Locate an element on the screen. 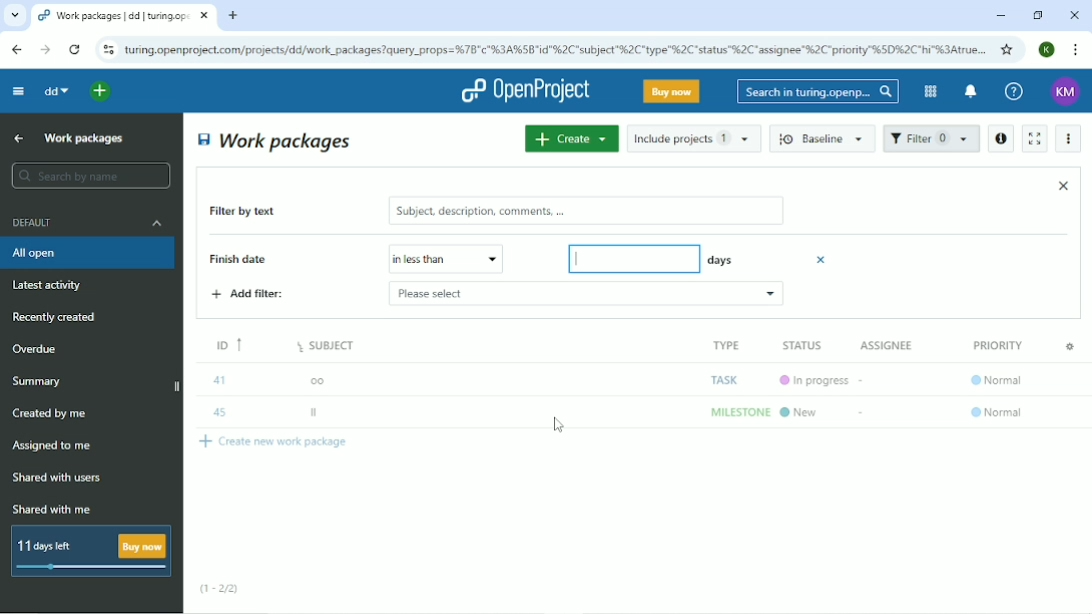  Forward is located at coordinates (43, 50).